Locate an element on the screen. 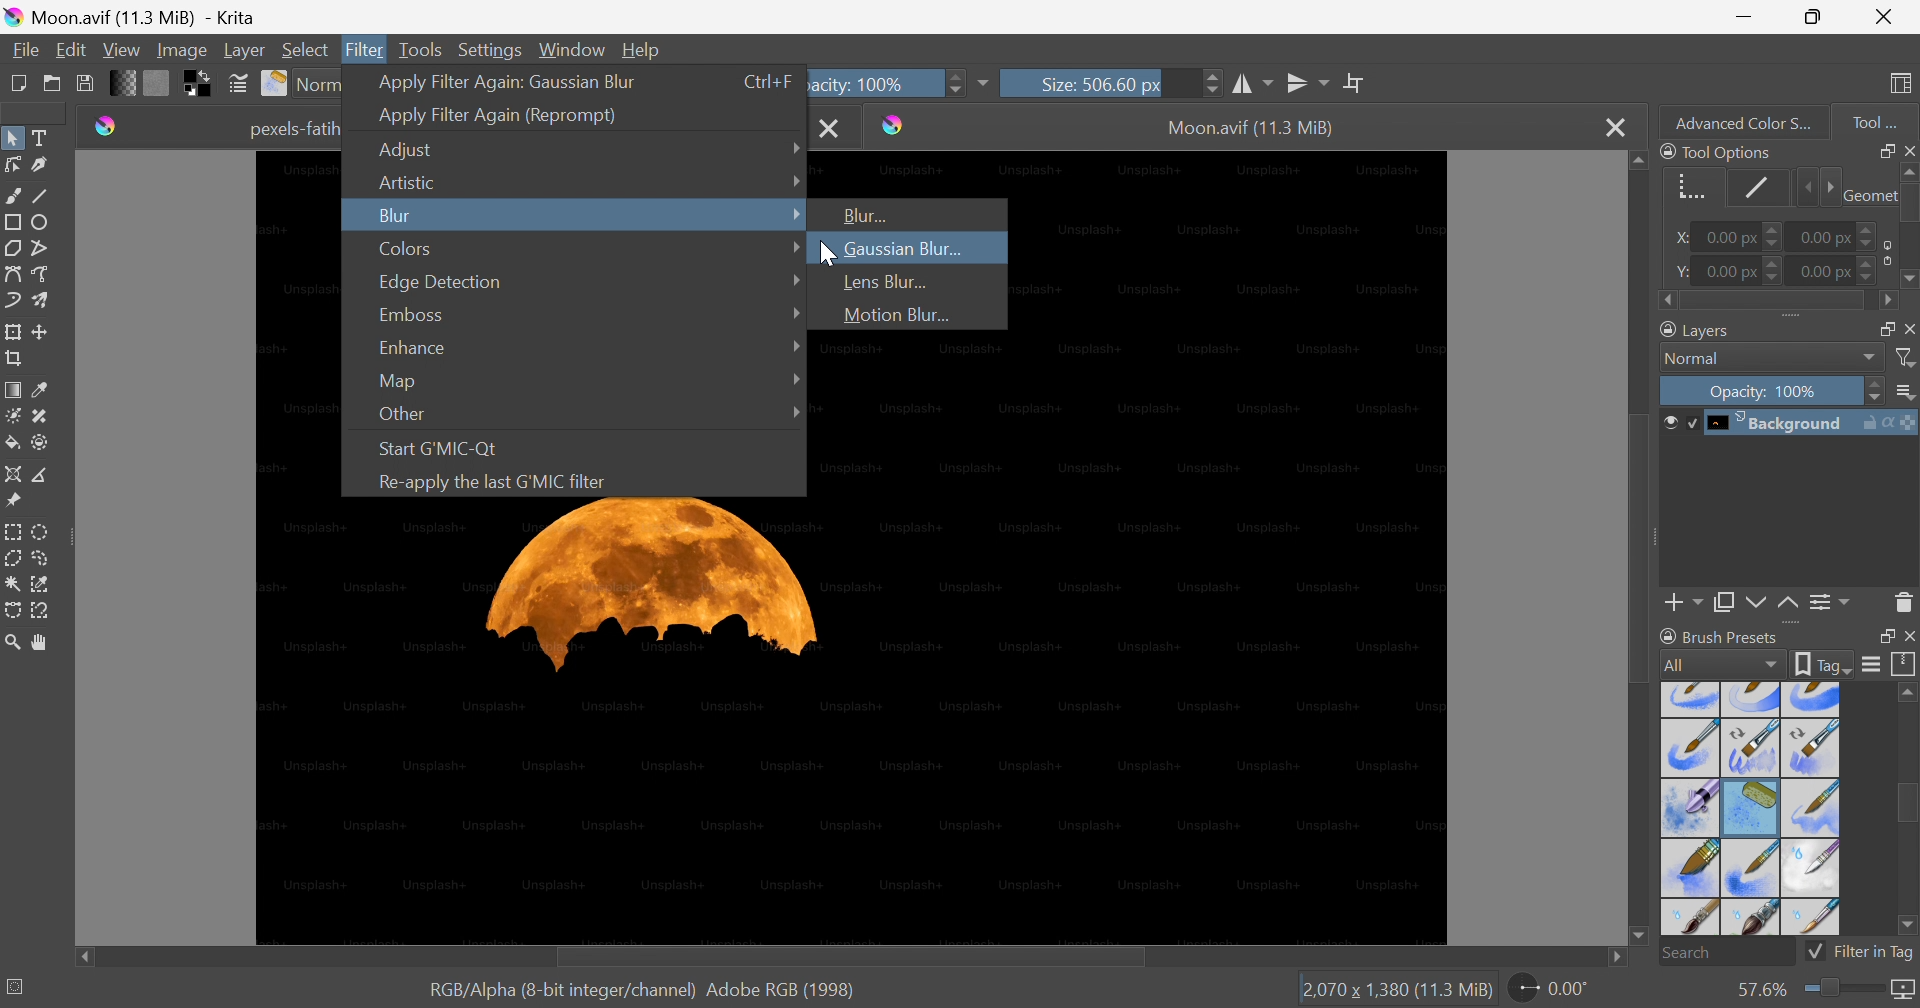  Contiguous selection tool is located at coordinates (13, 585).